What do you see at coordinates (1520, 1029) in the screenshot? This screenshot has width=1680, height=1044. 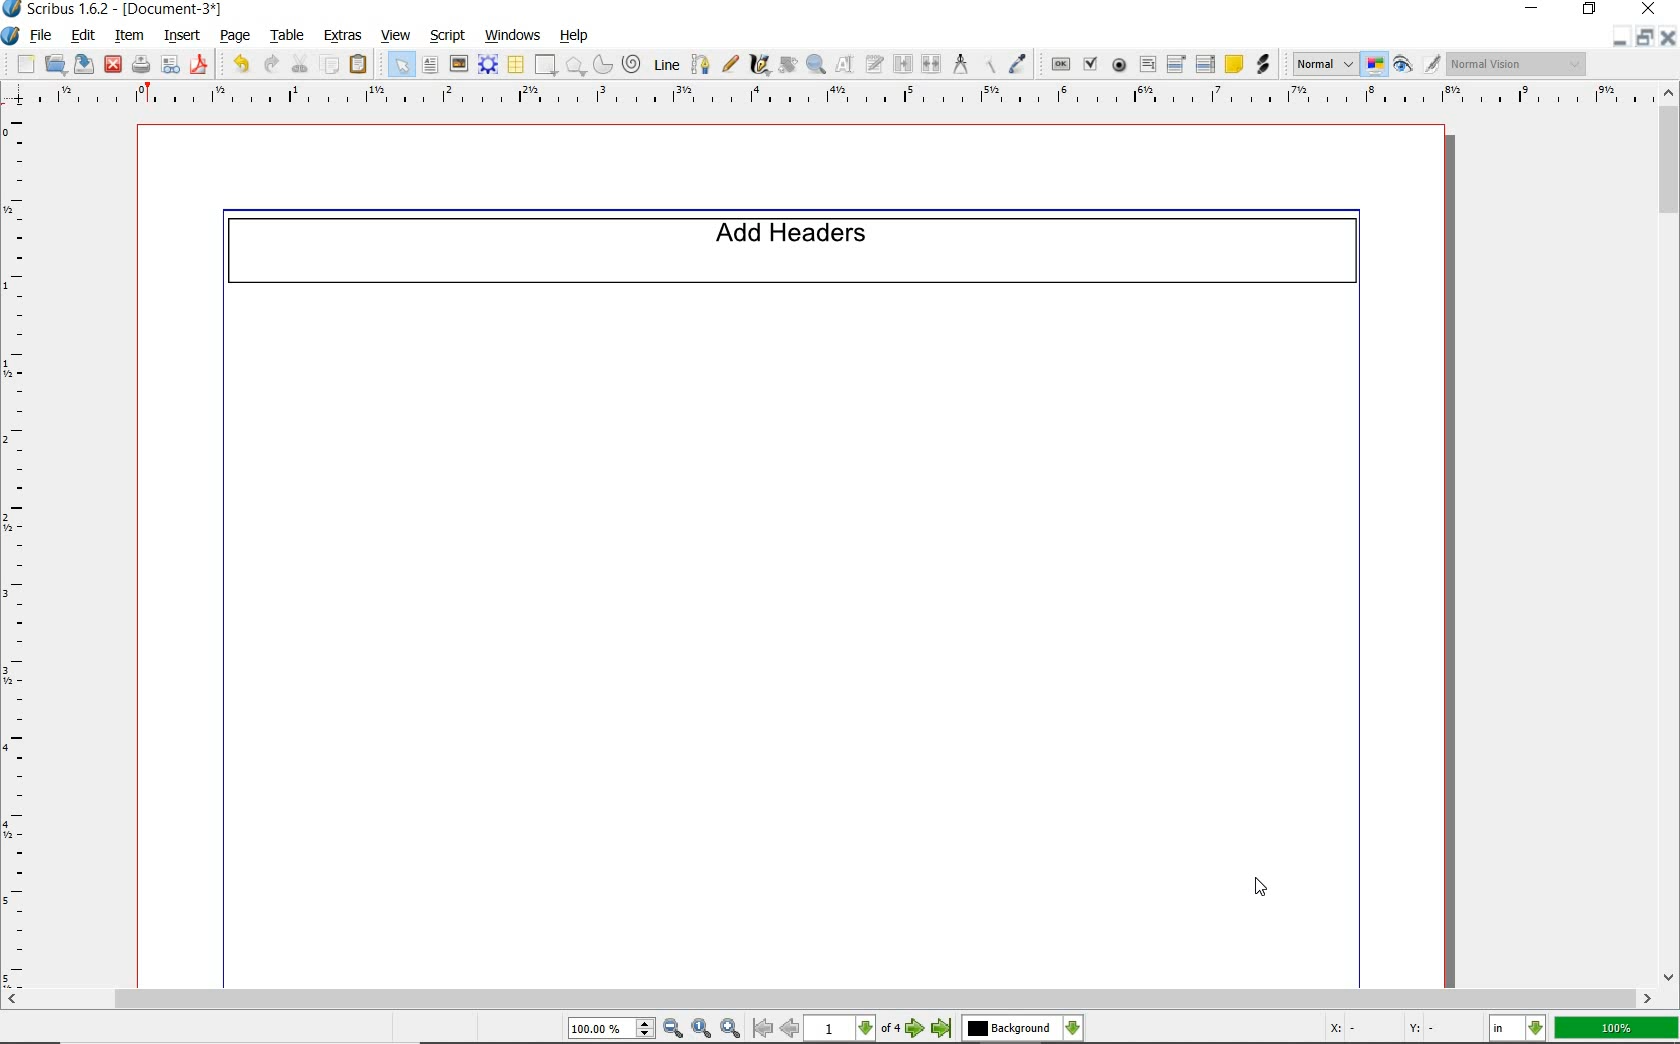 I see `select the current unit` at bounding box center [1520, 1029].